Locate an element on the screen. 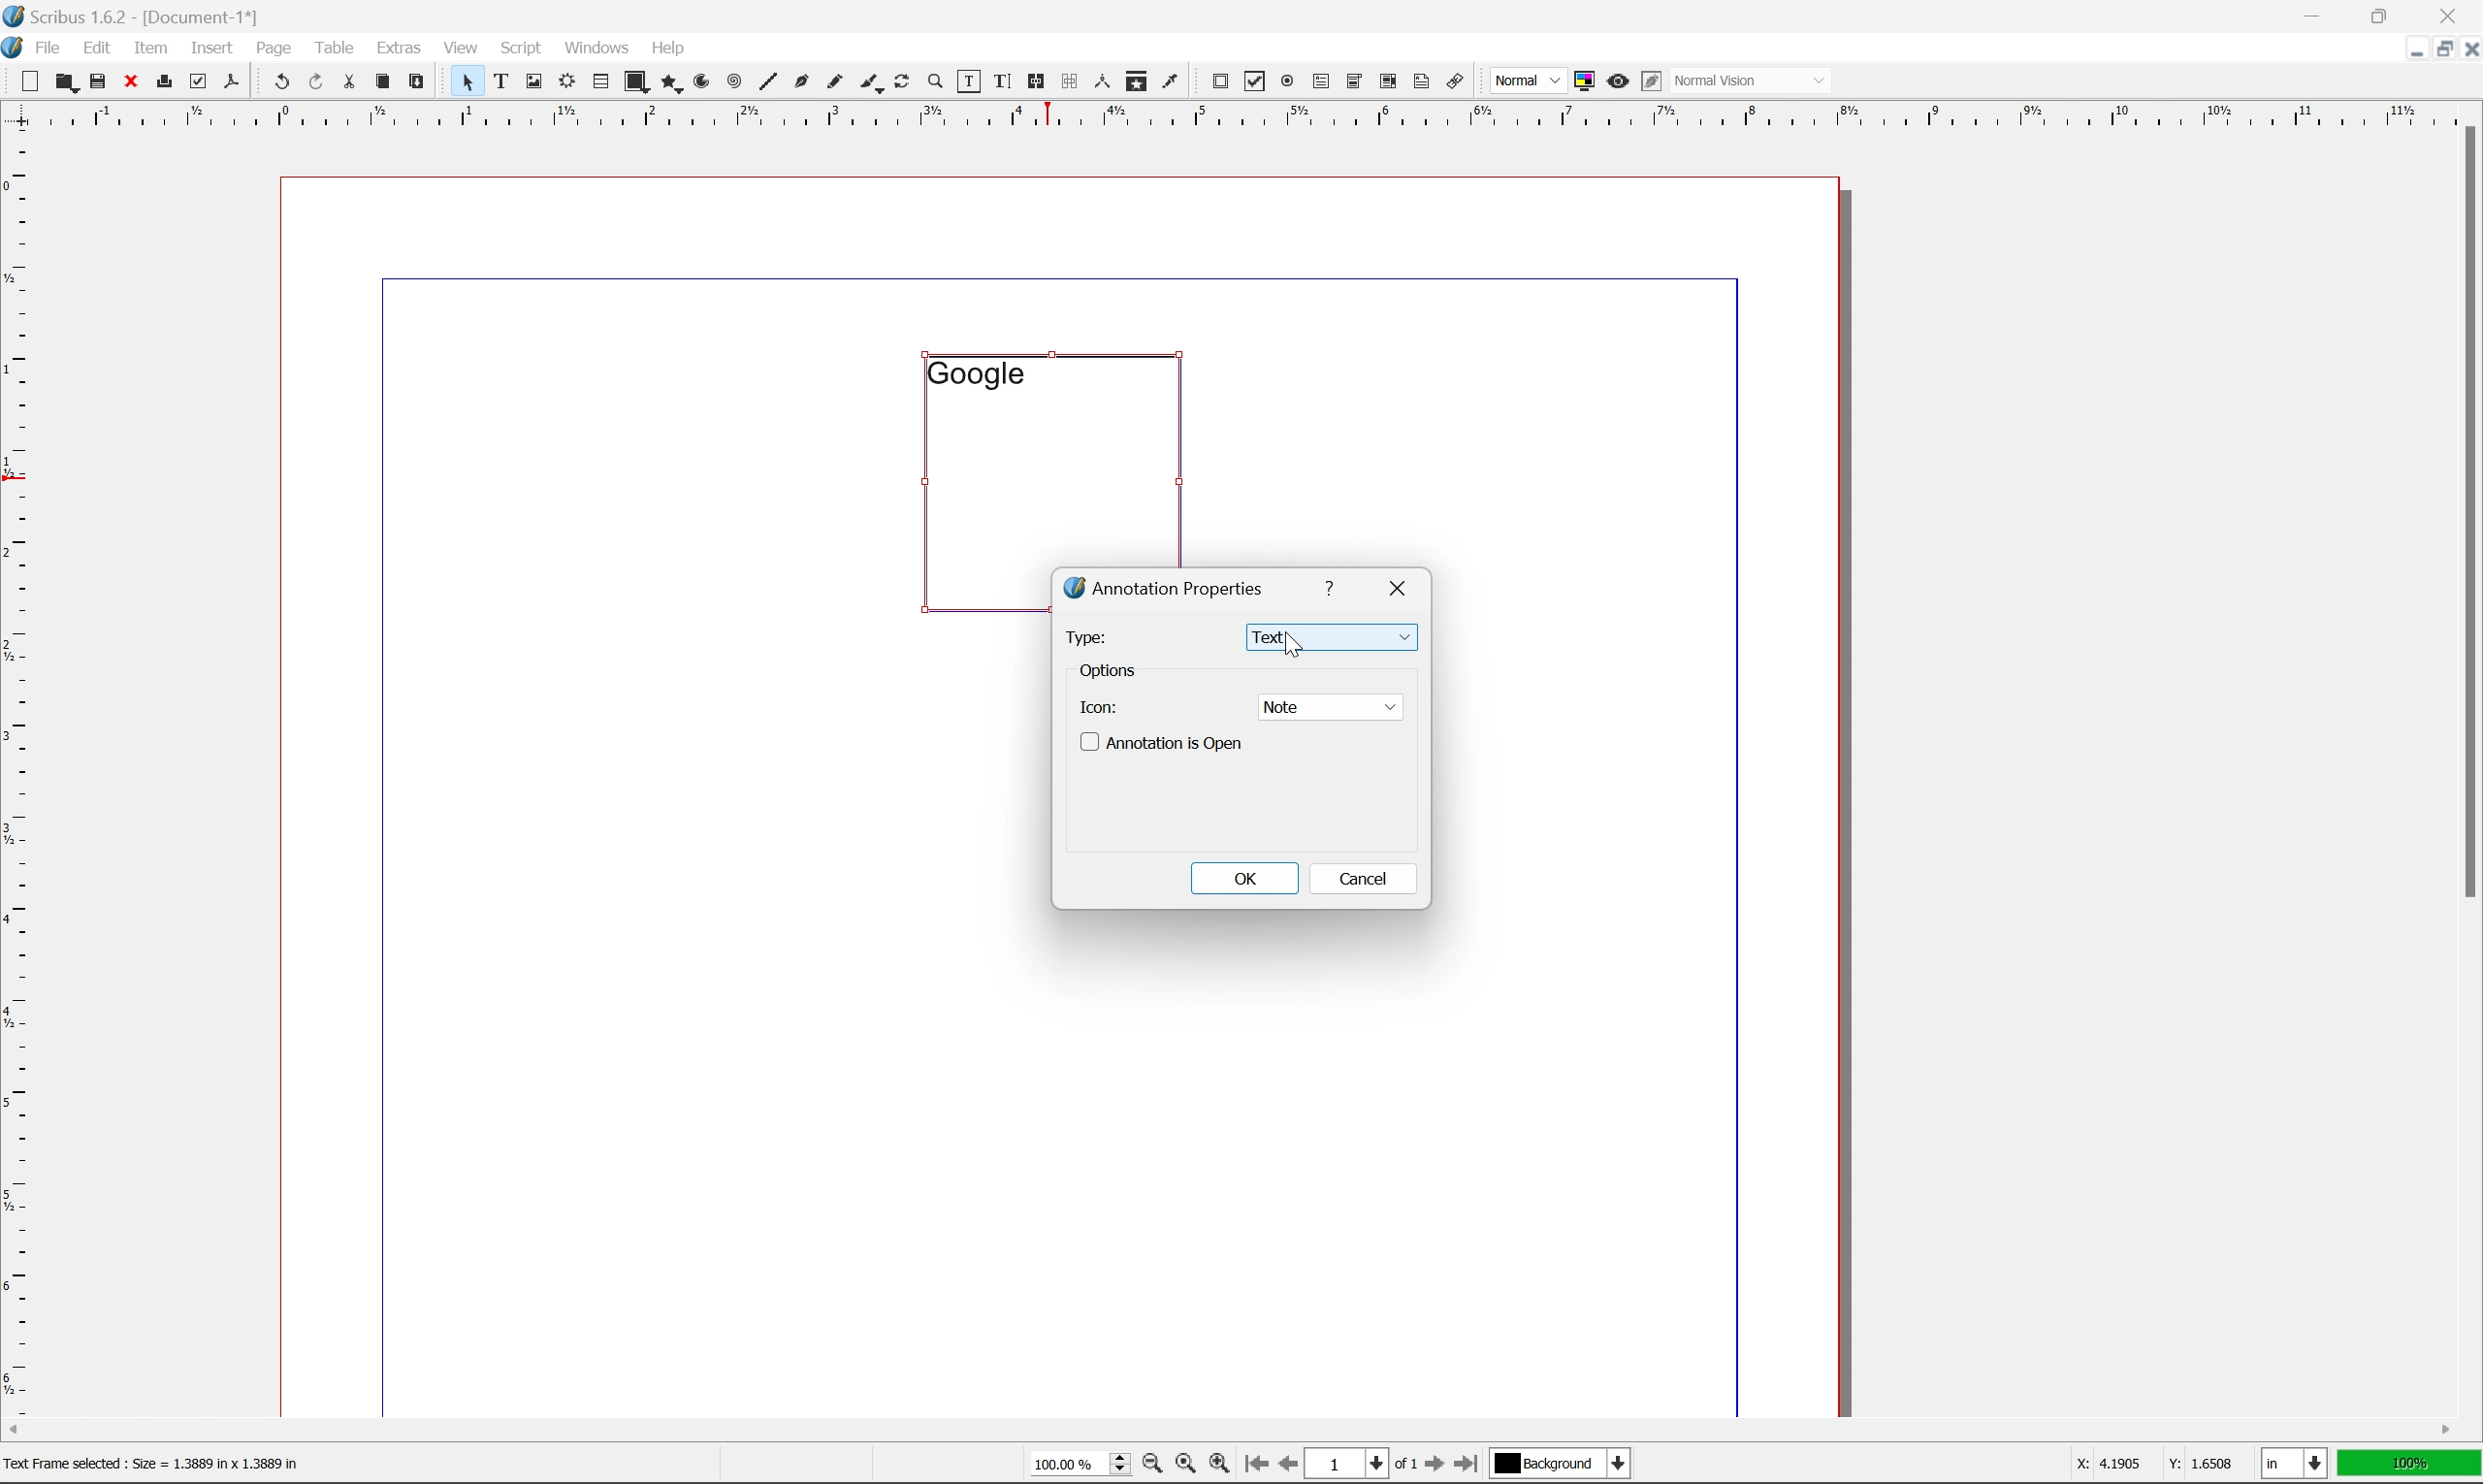 The image size is (2483, 1484). windows is located at coordinates (600, 46).